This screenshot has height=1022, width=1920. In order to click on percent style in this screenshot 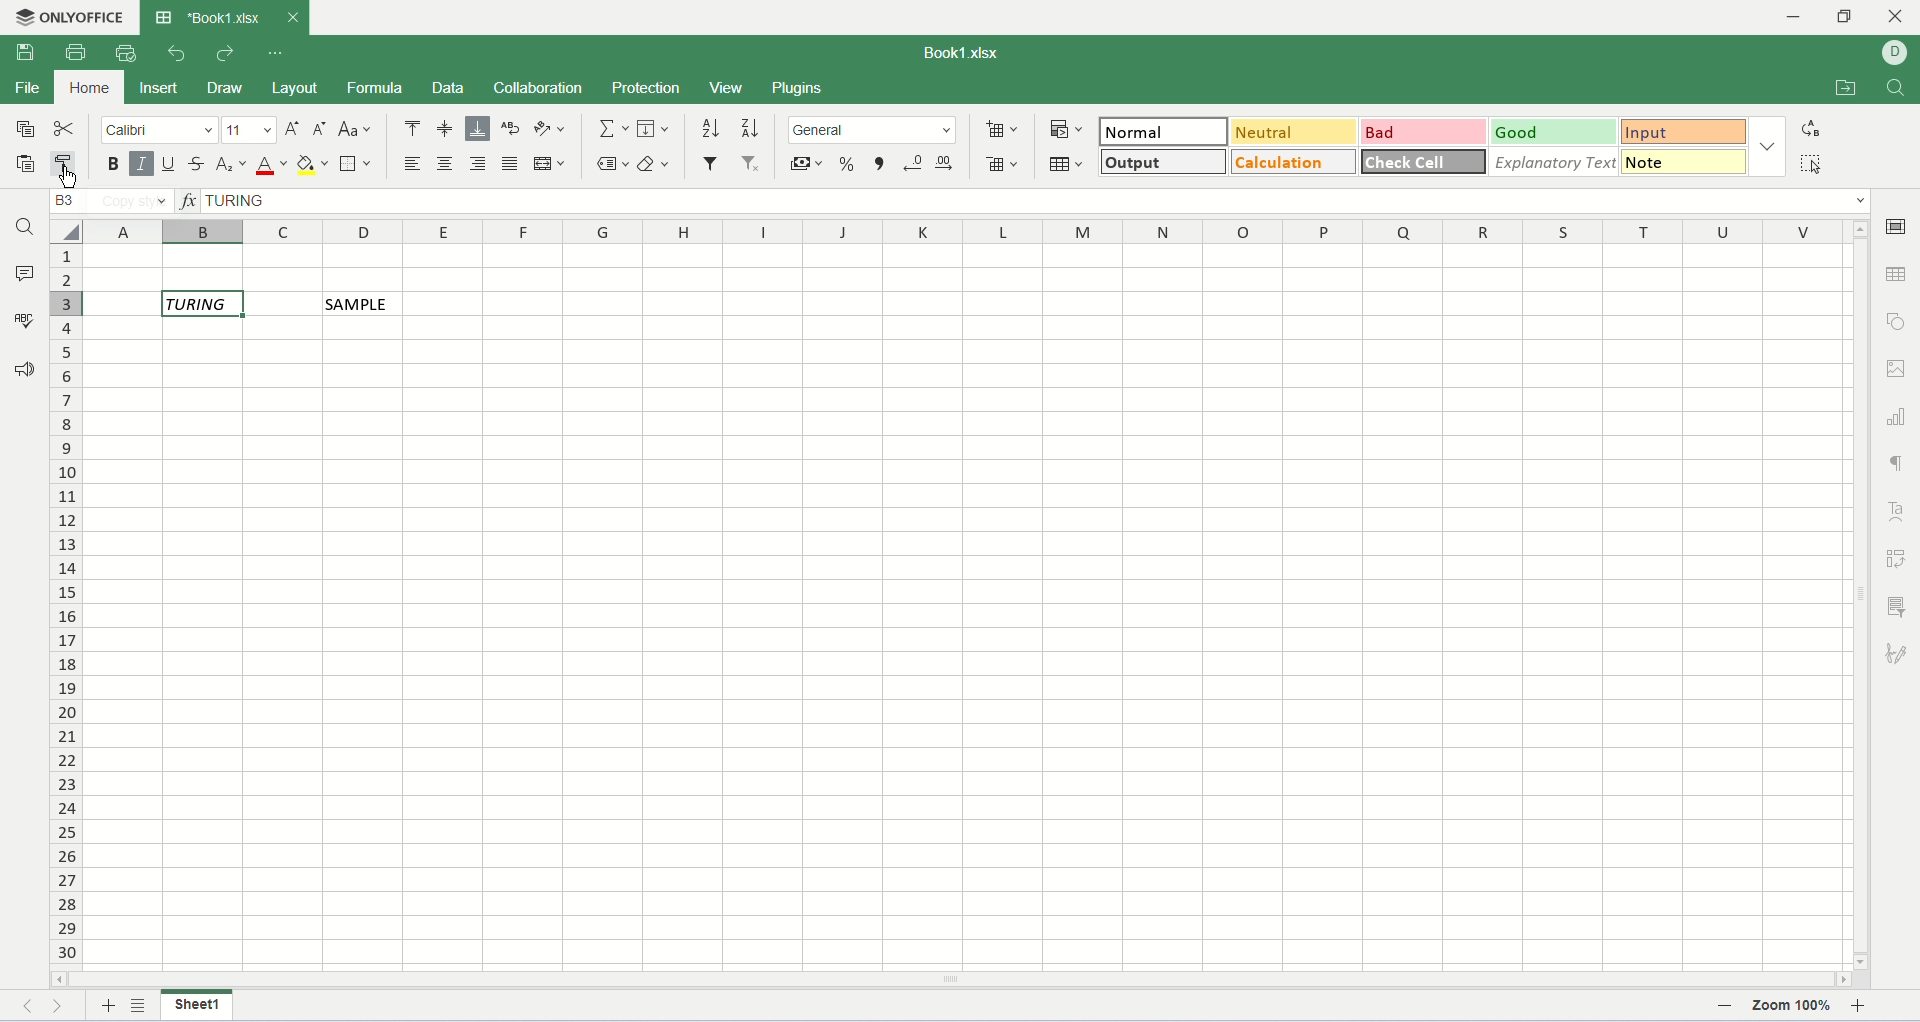, I will do `click(849, 165)`.